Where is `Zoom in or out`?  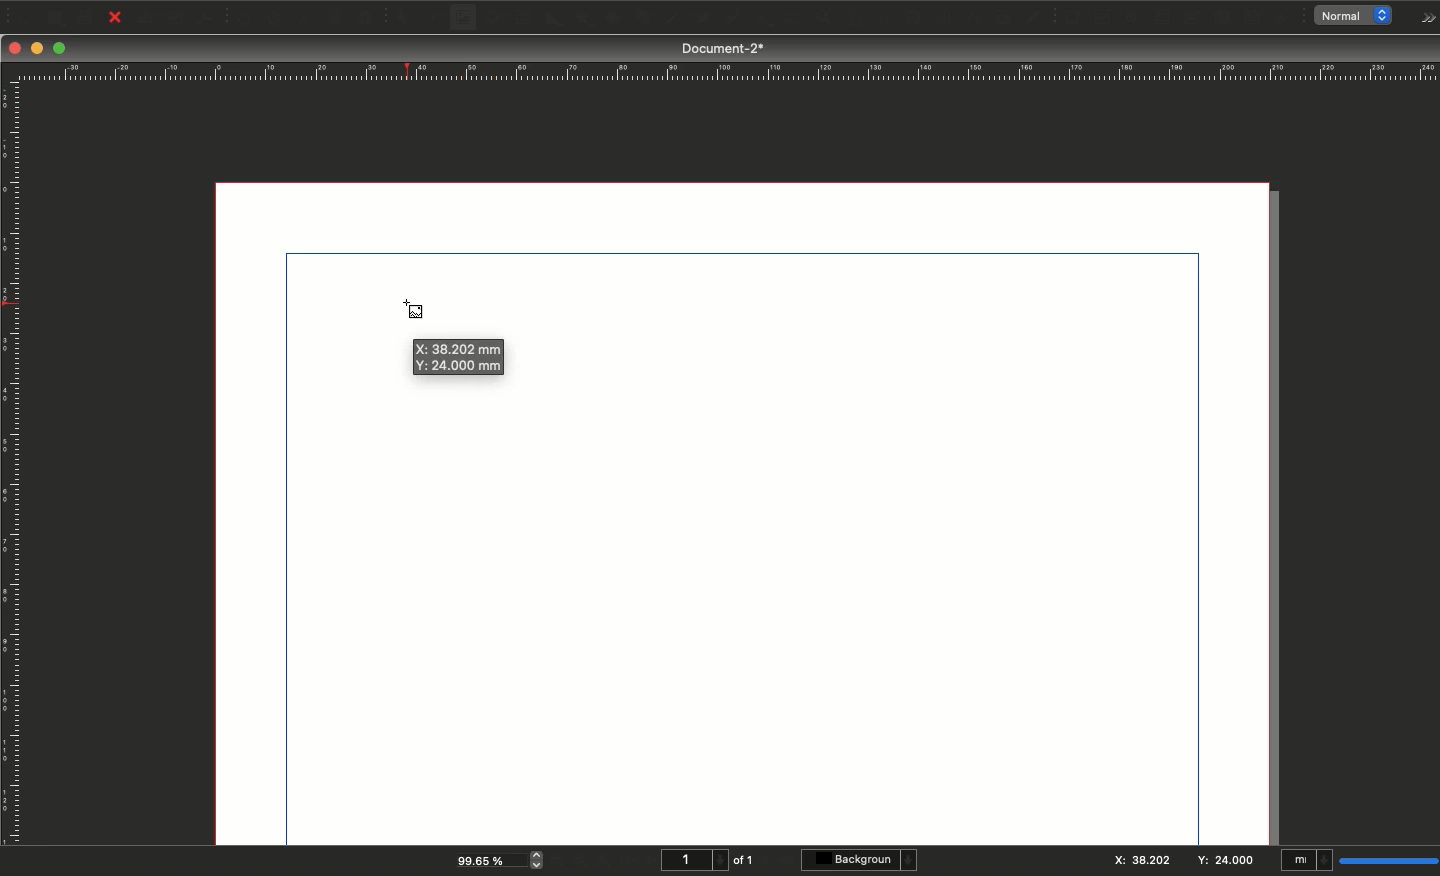 Zoom in or out is located at coordinates (795, 20).